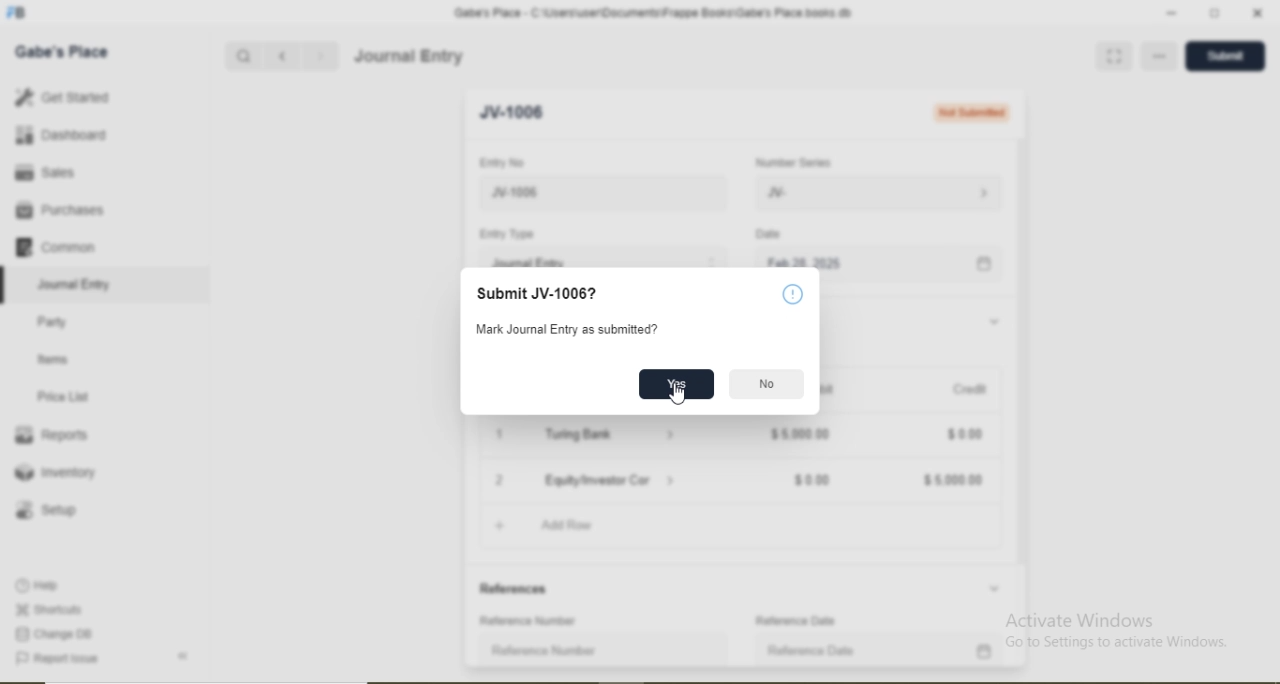  Describe the element at coordinates (47, 609) in the screenshot. I see `Shortcuts` at that location.